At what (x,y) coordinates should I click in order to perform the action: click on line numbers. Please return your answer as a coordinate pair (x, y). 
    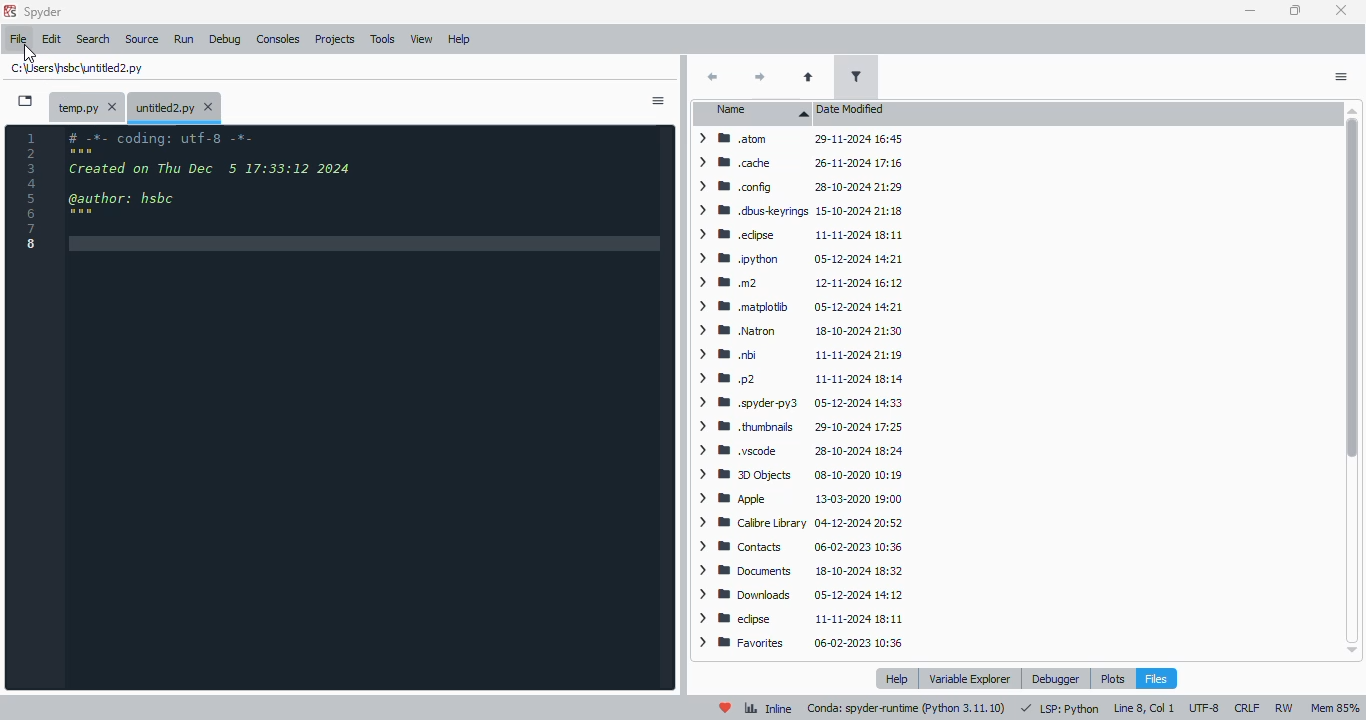
    Looking at the image, I should click on (33, 190).